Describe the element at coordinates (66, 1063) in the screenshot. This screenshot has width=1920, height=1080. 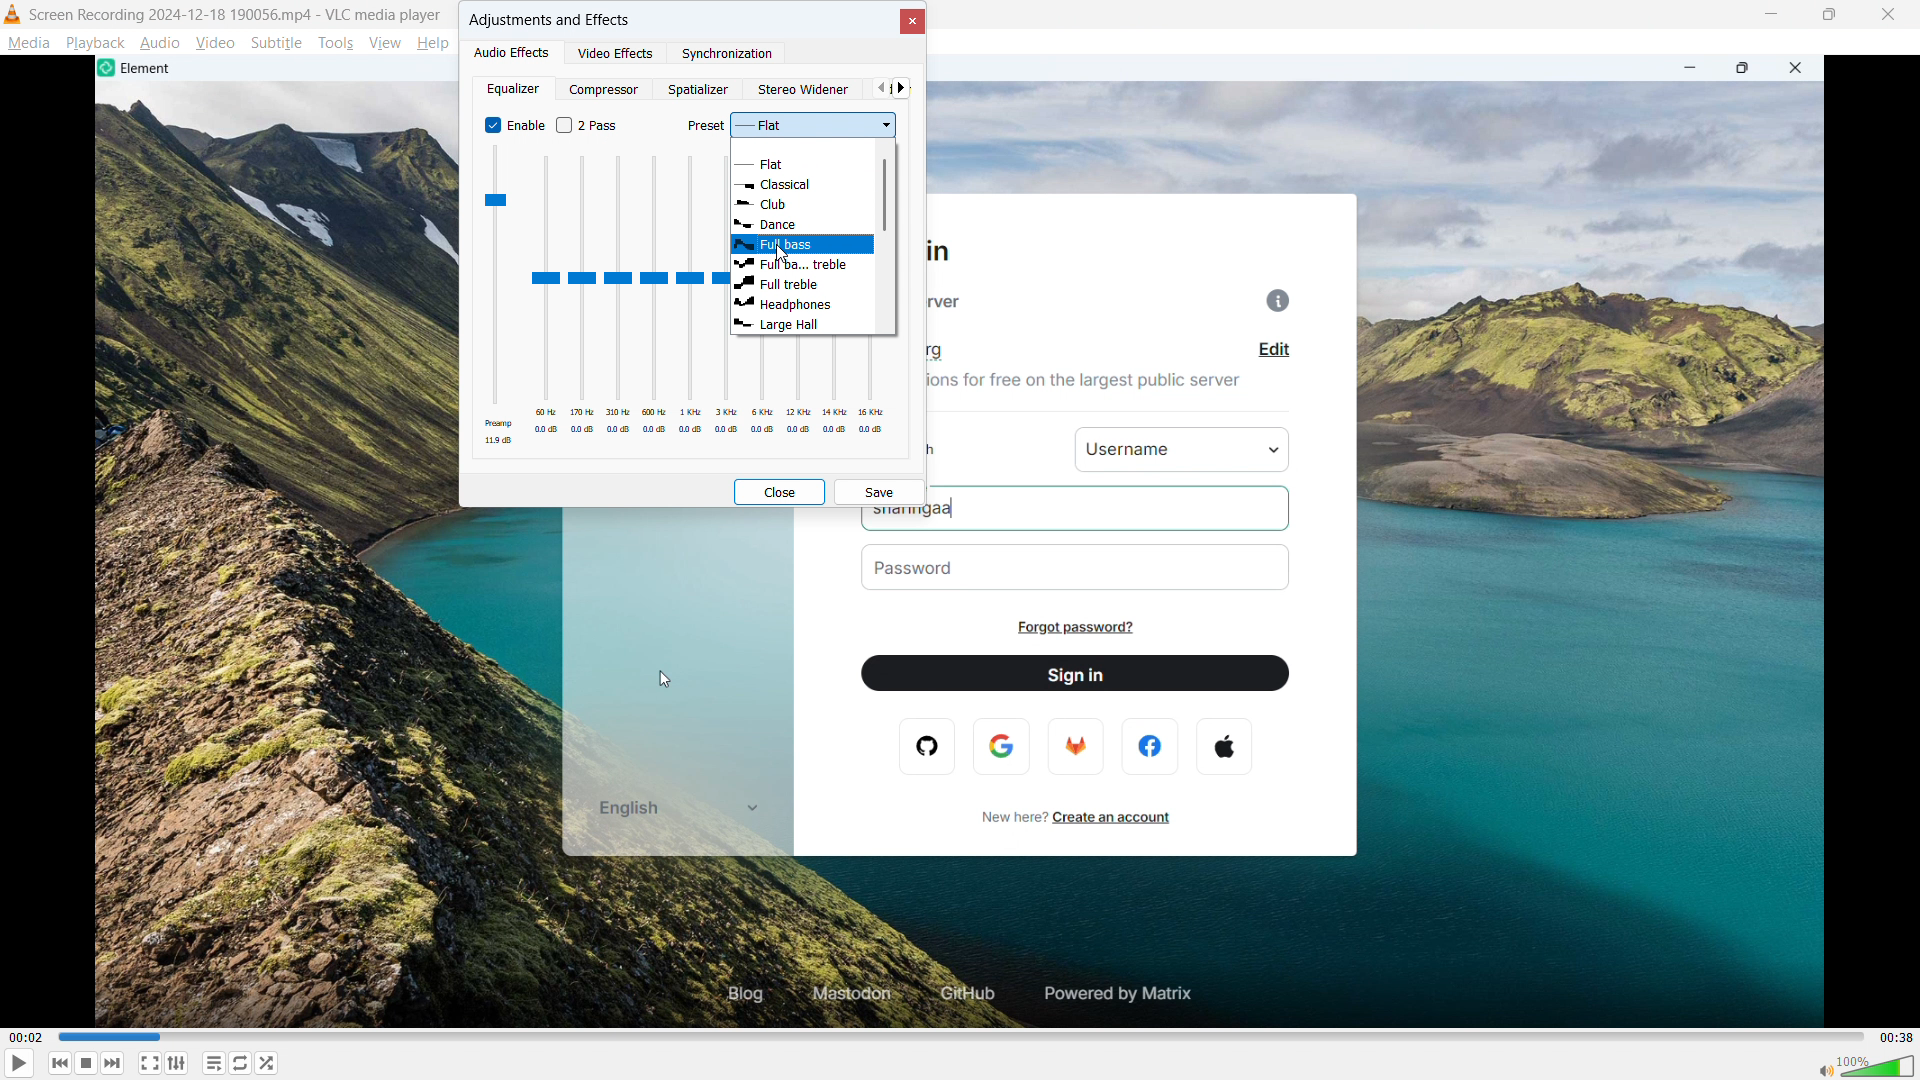
I see `Backward` at that location.